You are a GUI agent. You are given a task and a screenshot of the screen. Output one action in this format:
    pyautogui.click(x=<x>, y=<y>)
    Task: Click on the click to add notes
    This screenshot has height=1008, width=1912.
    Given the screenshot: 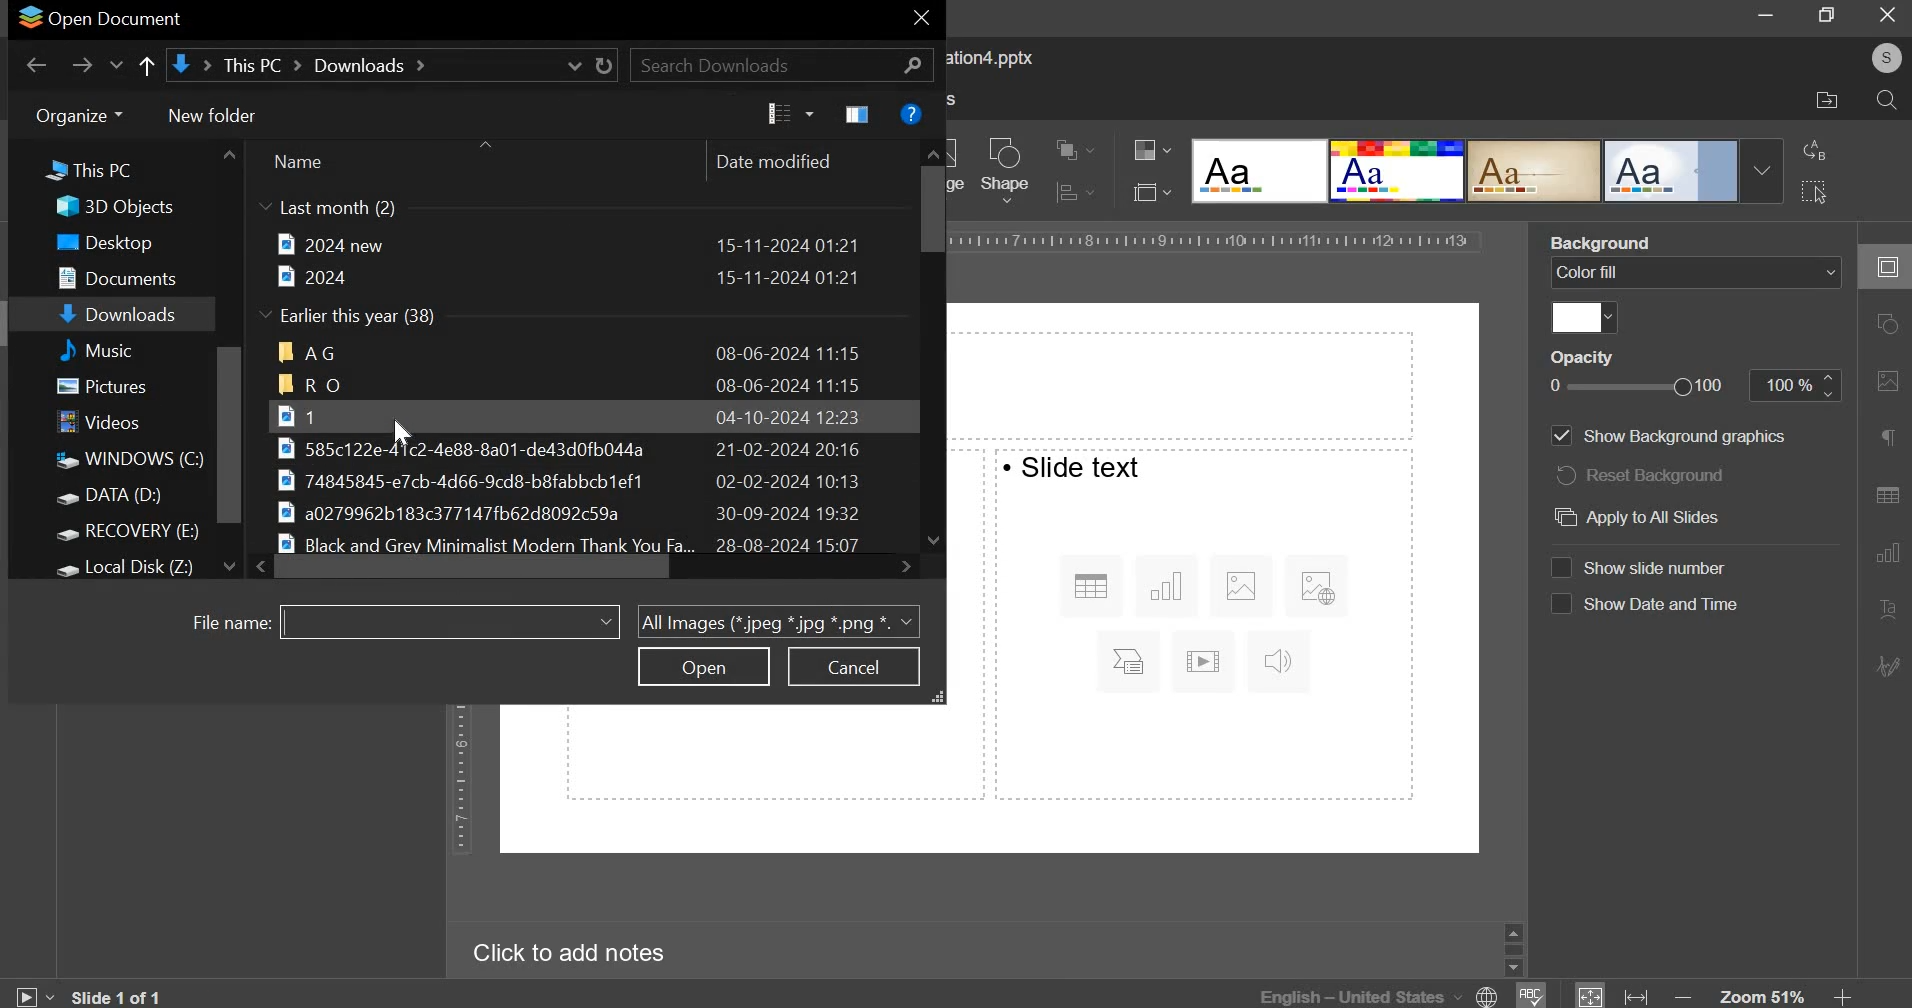 What is the action you would take?
    pyautogui.click(x=560, y=954)
    